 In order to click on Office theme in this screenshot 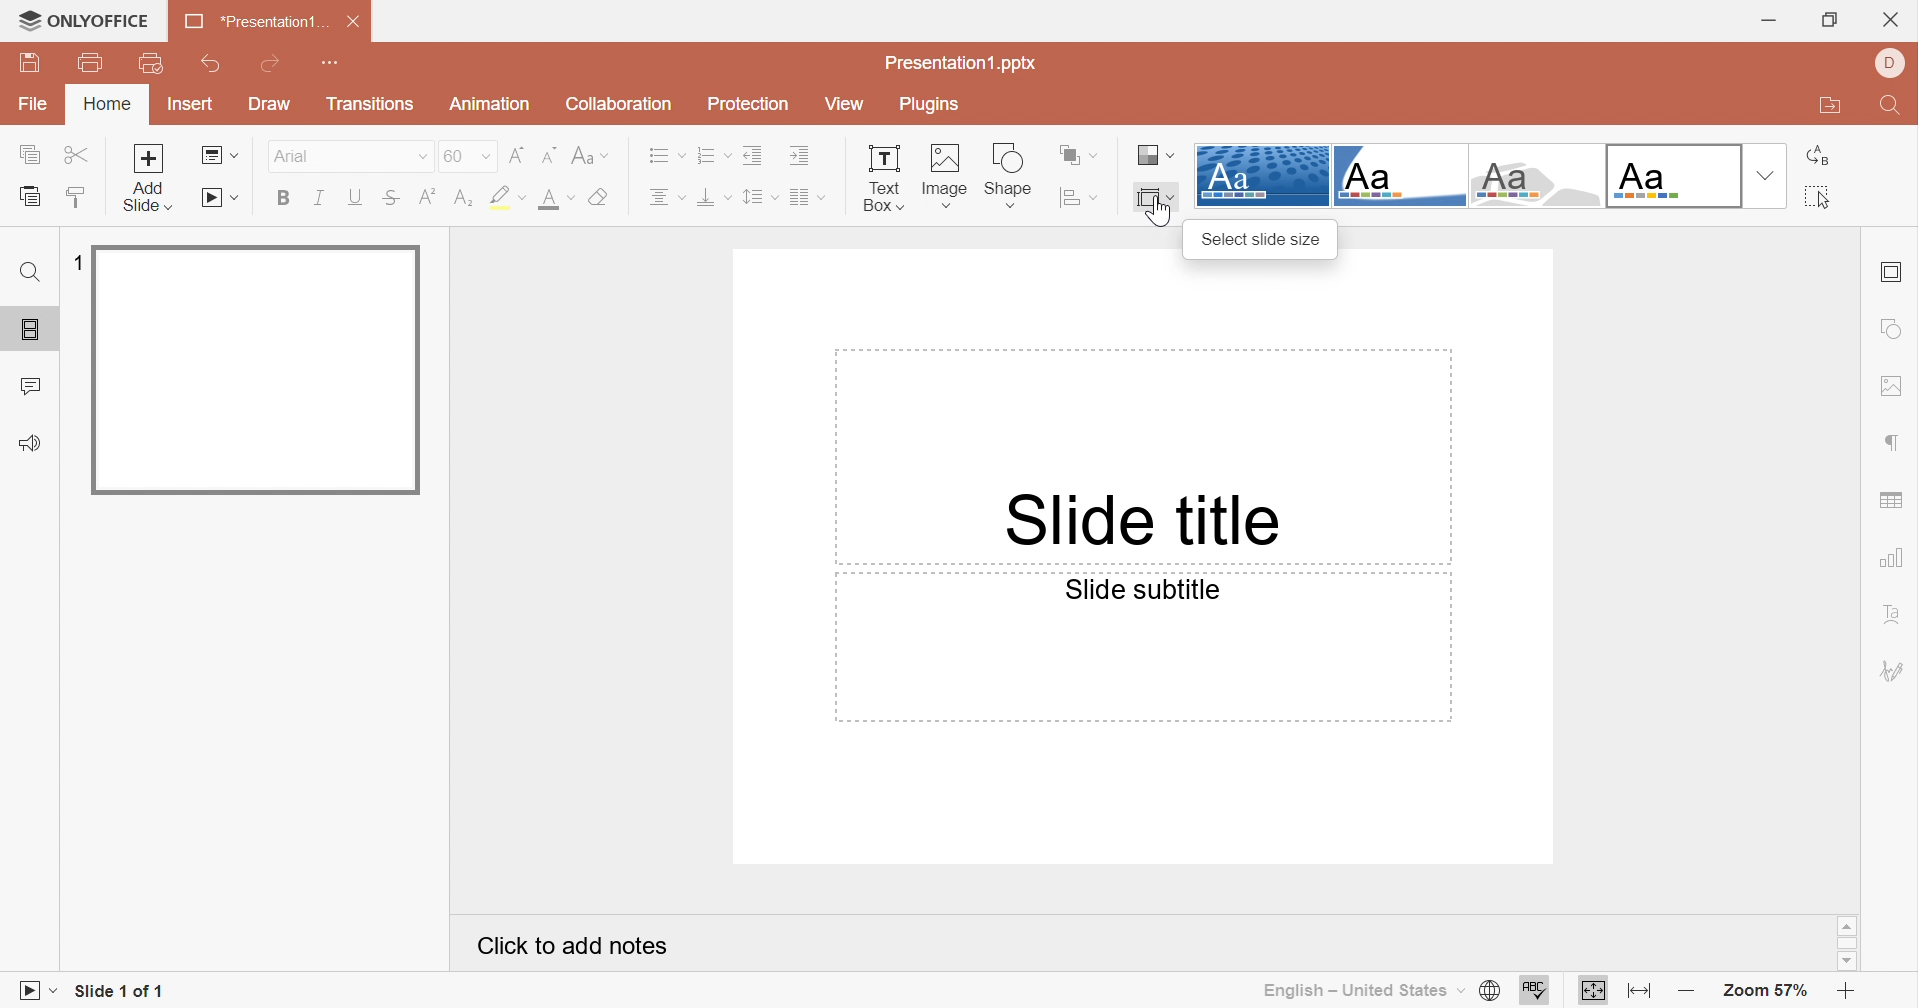, I will do `click(1670, 174)`.